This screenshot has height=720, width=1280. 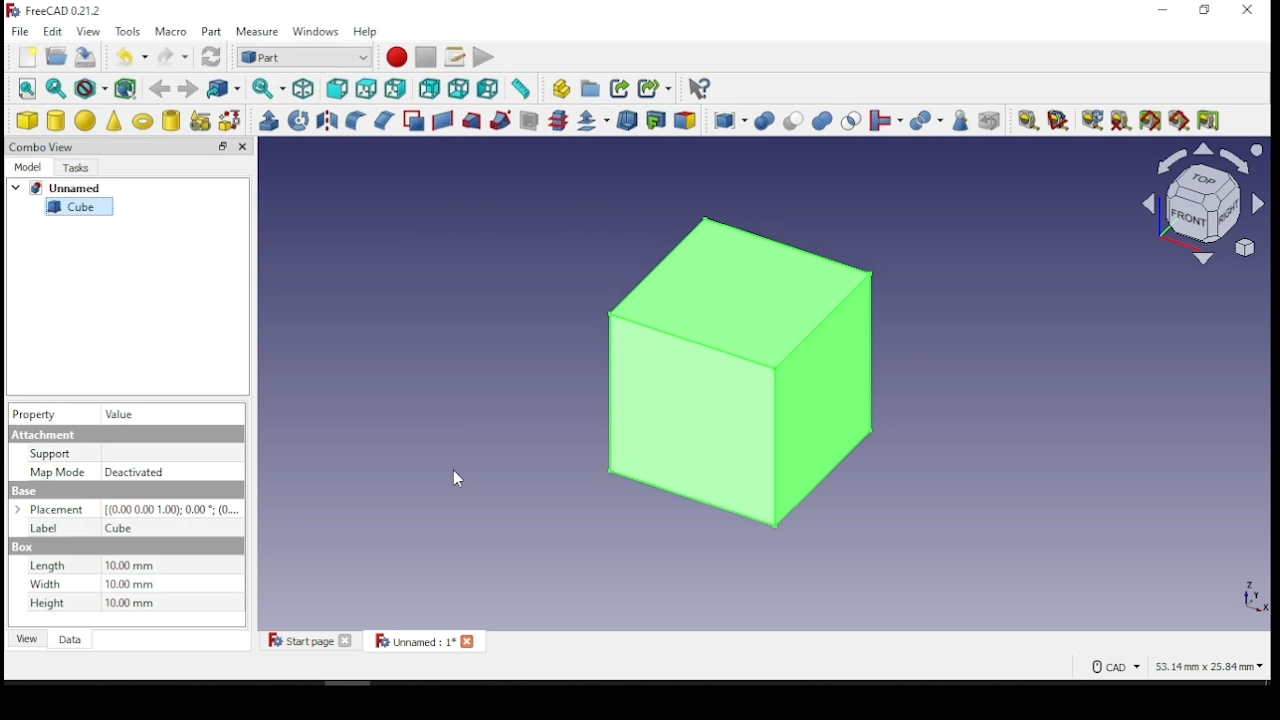 I want to click on sweep, so click(x=502, y=120).